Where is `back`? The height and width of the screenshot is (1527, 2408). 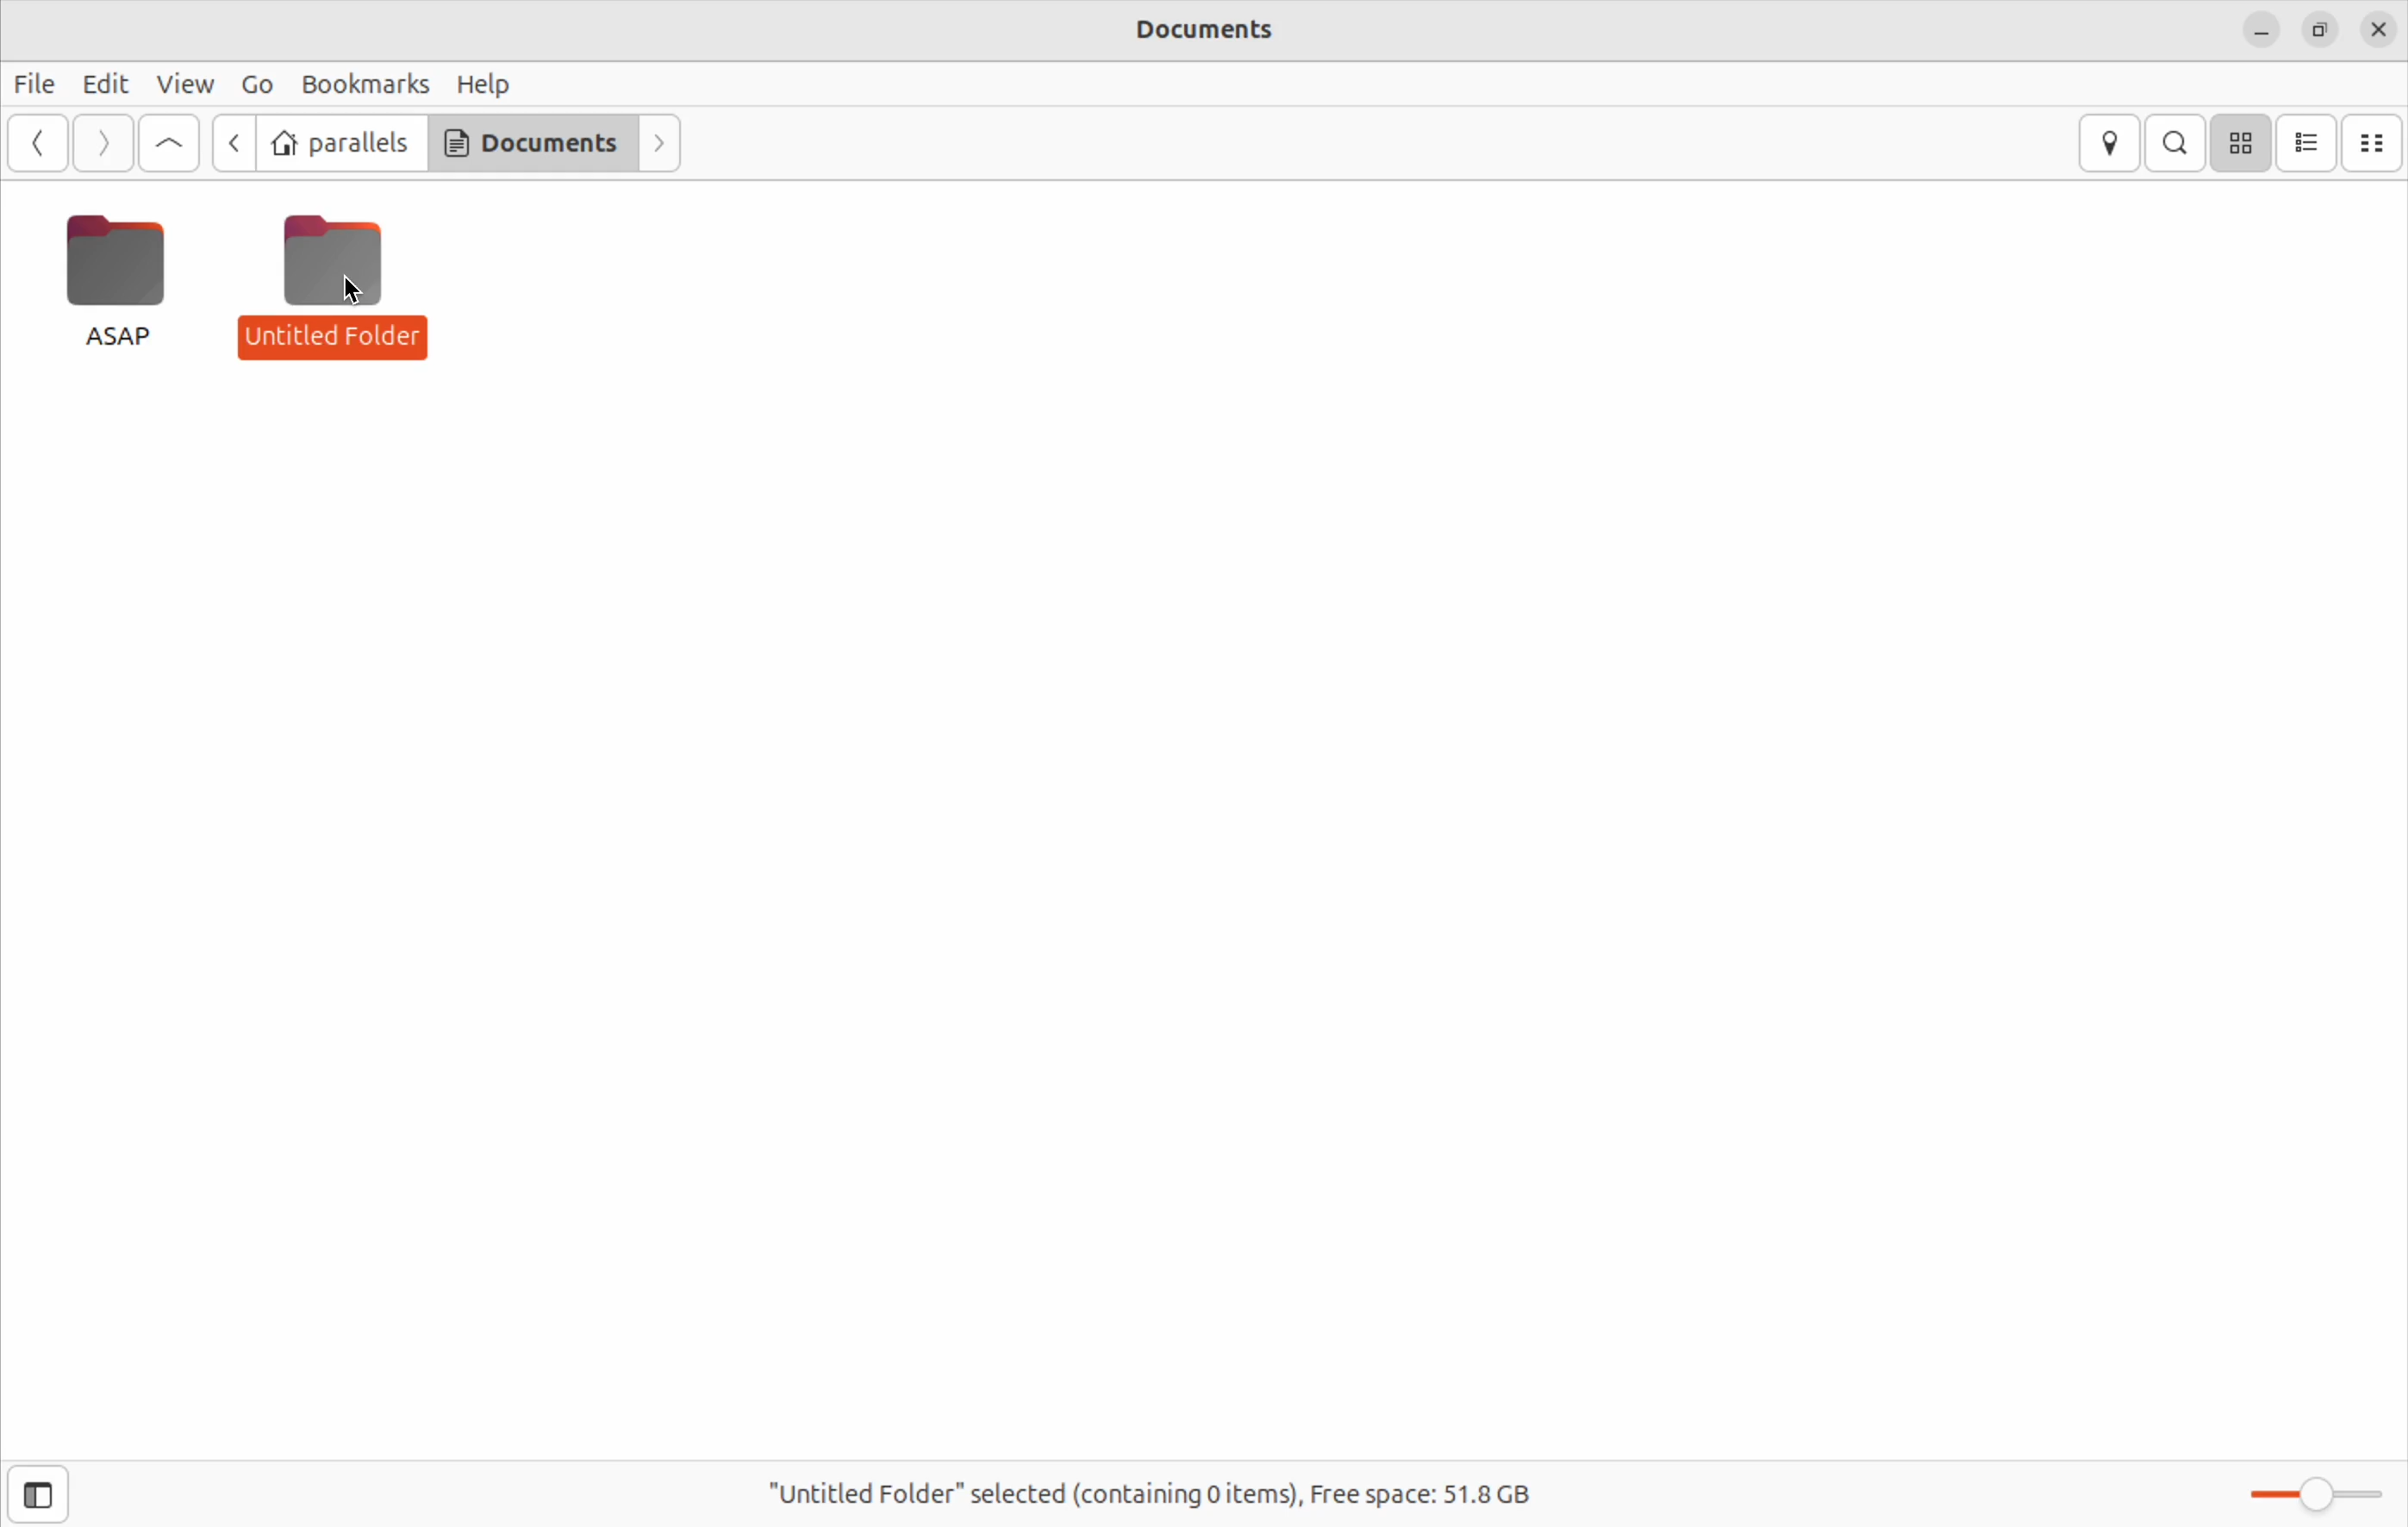
back is located at coordinates (238, 145).